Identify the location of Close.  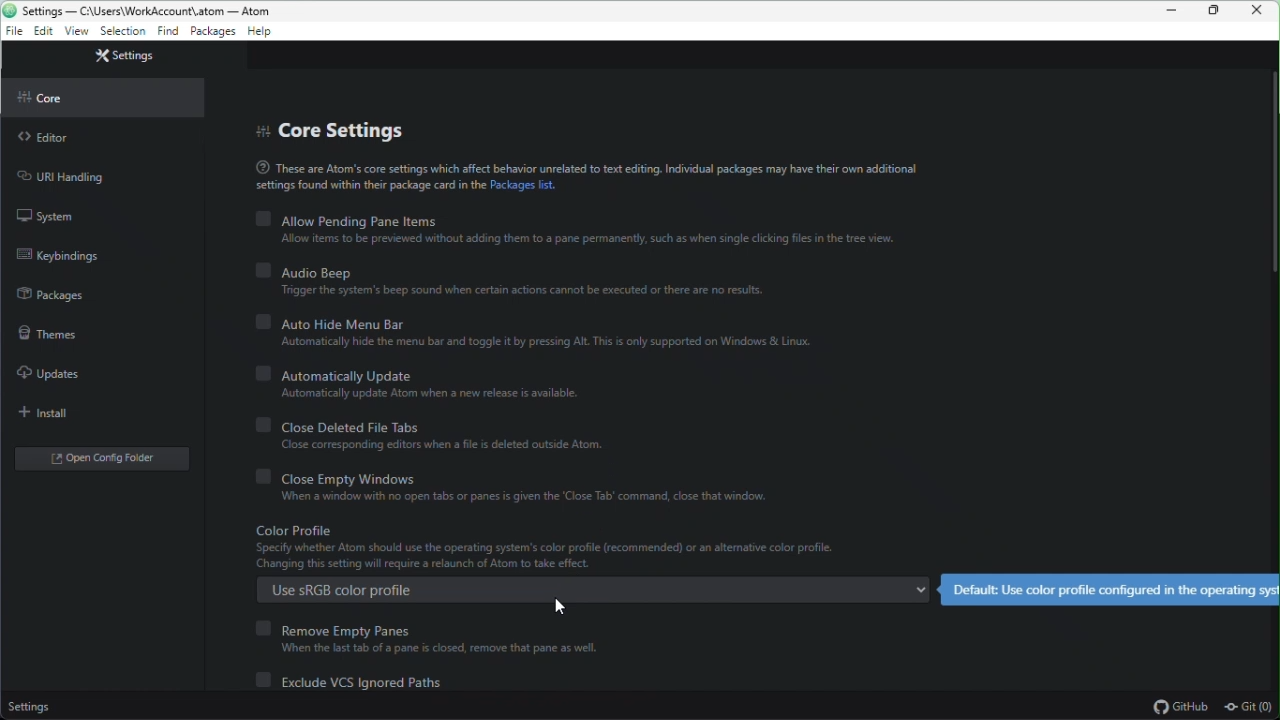
(1262, 11).